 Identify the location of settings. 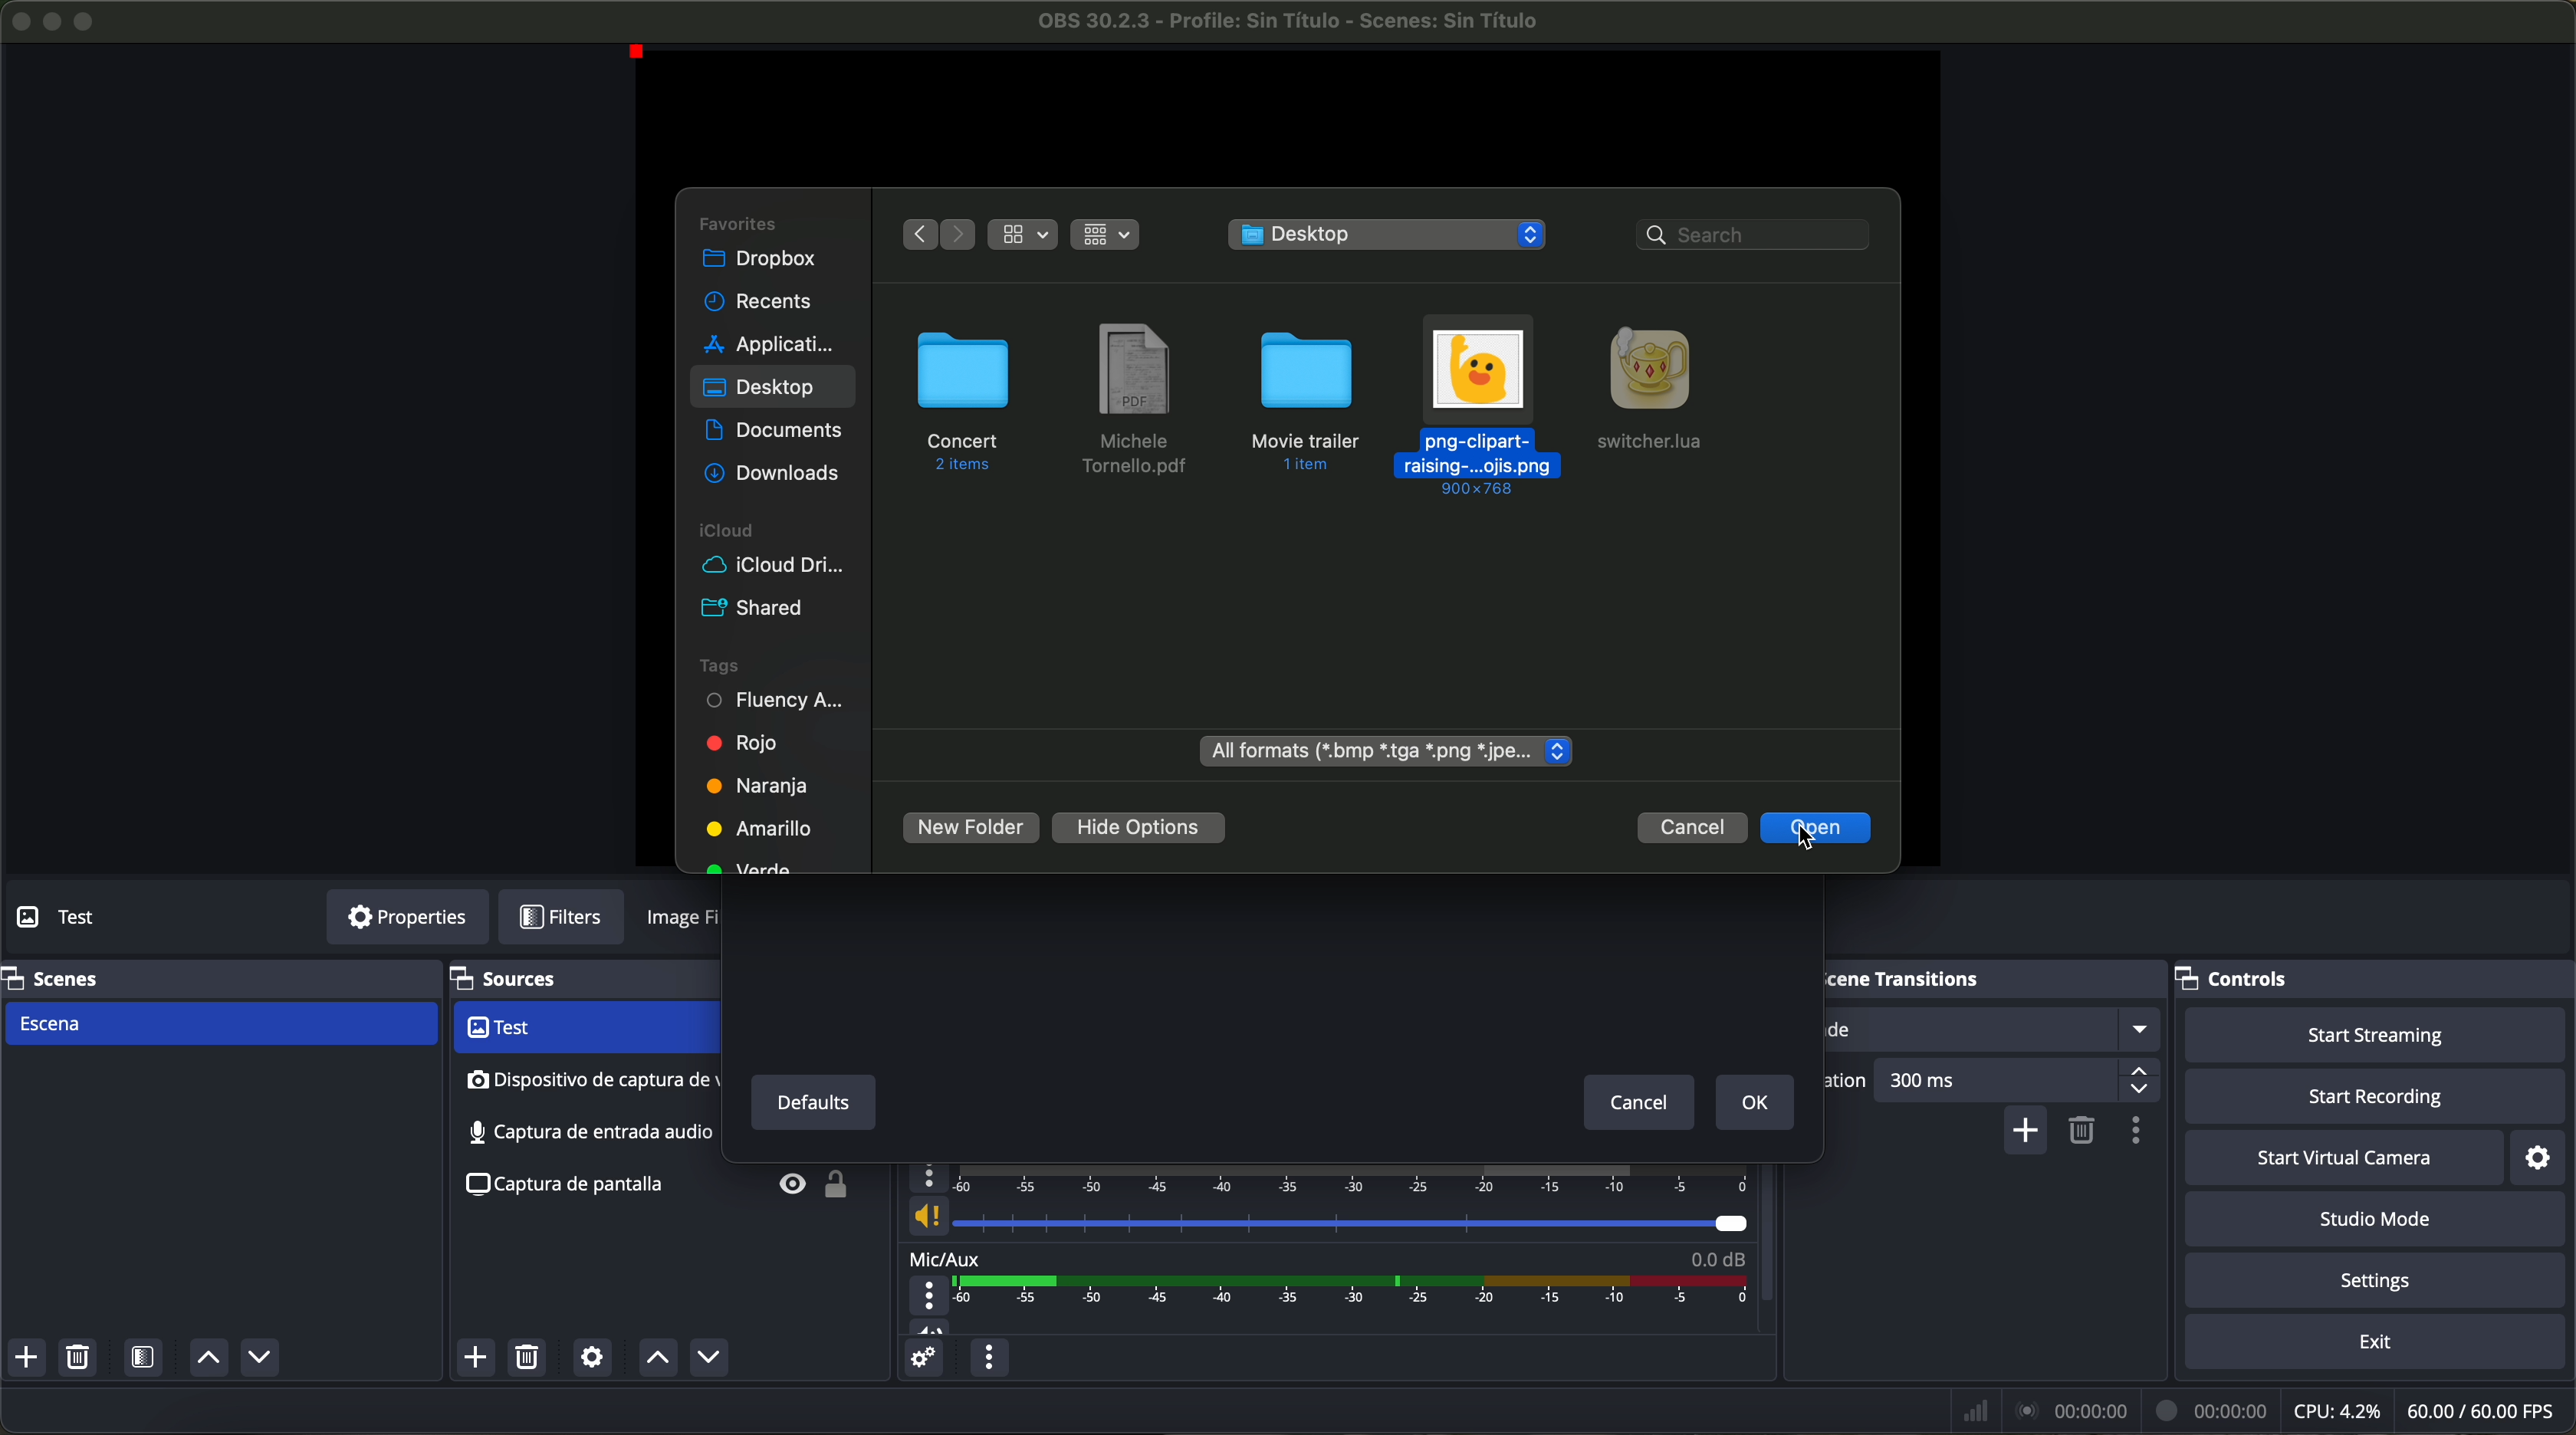
(2381, 1282).